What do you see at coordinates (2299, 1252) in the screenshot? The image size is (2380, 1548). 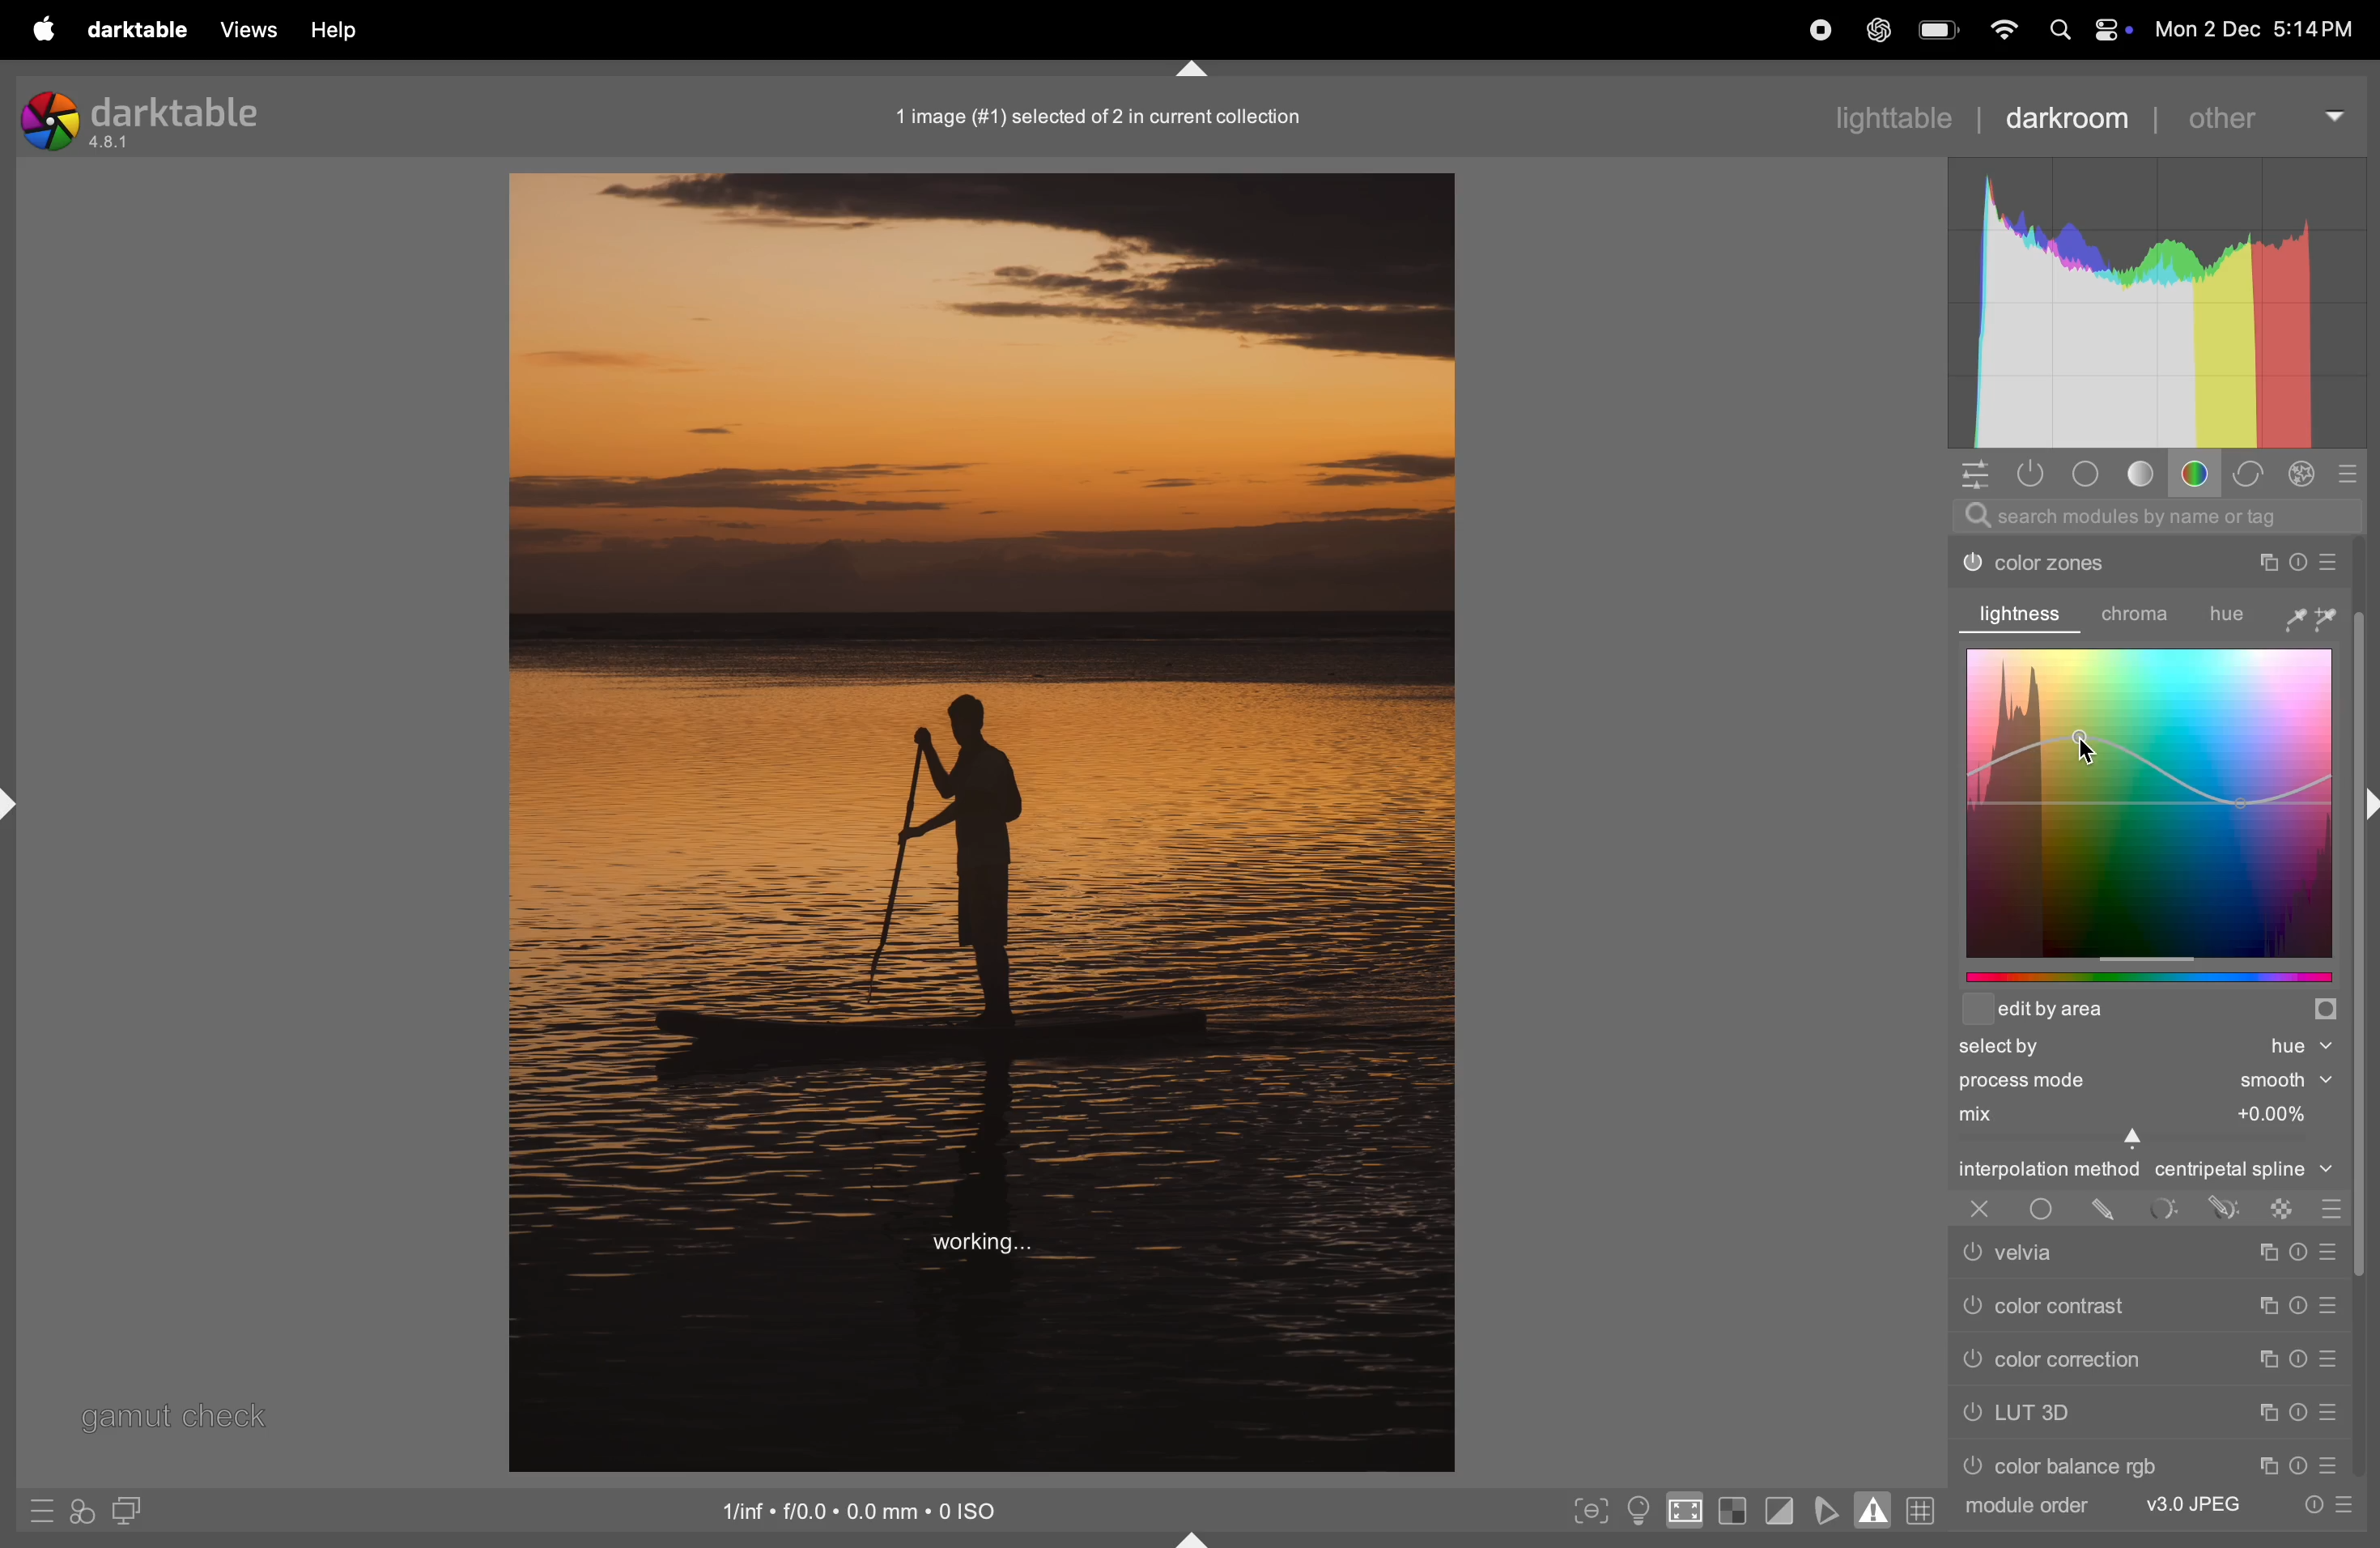 I see `Timer` at bounding box center [2299, 1252].